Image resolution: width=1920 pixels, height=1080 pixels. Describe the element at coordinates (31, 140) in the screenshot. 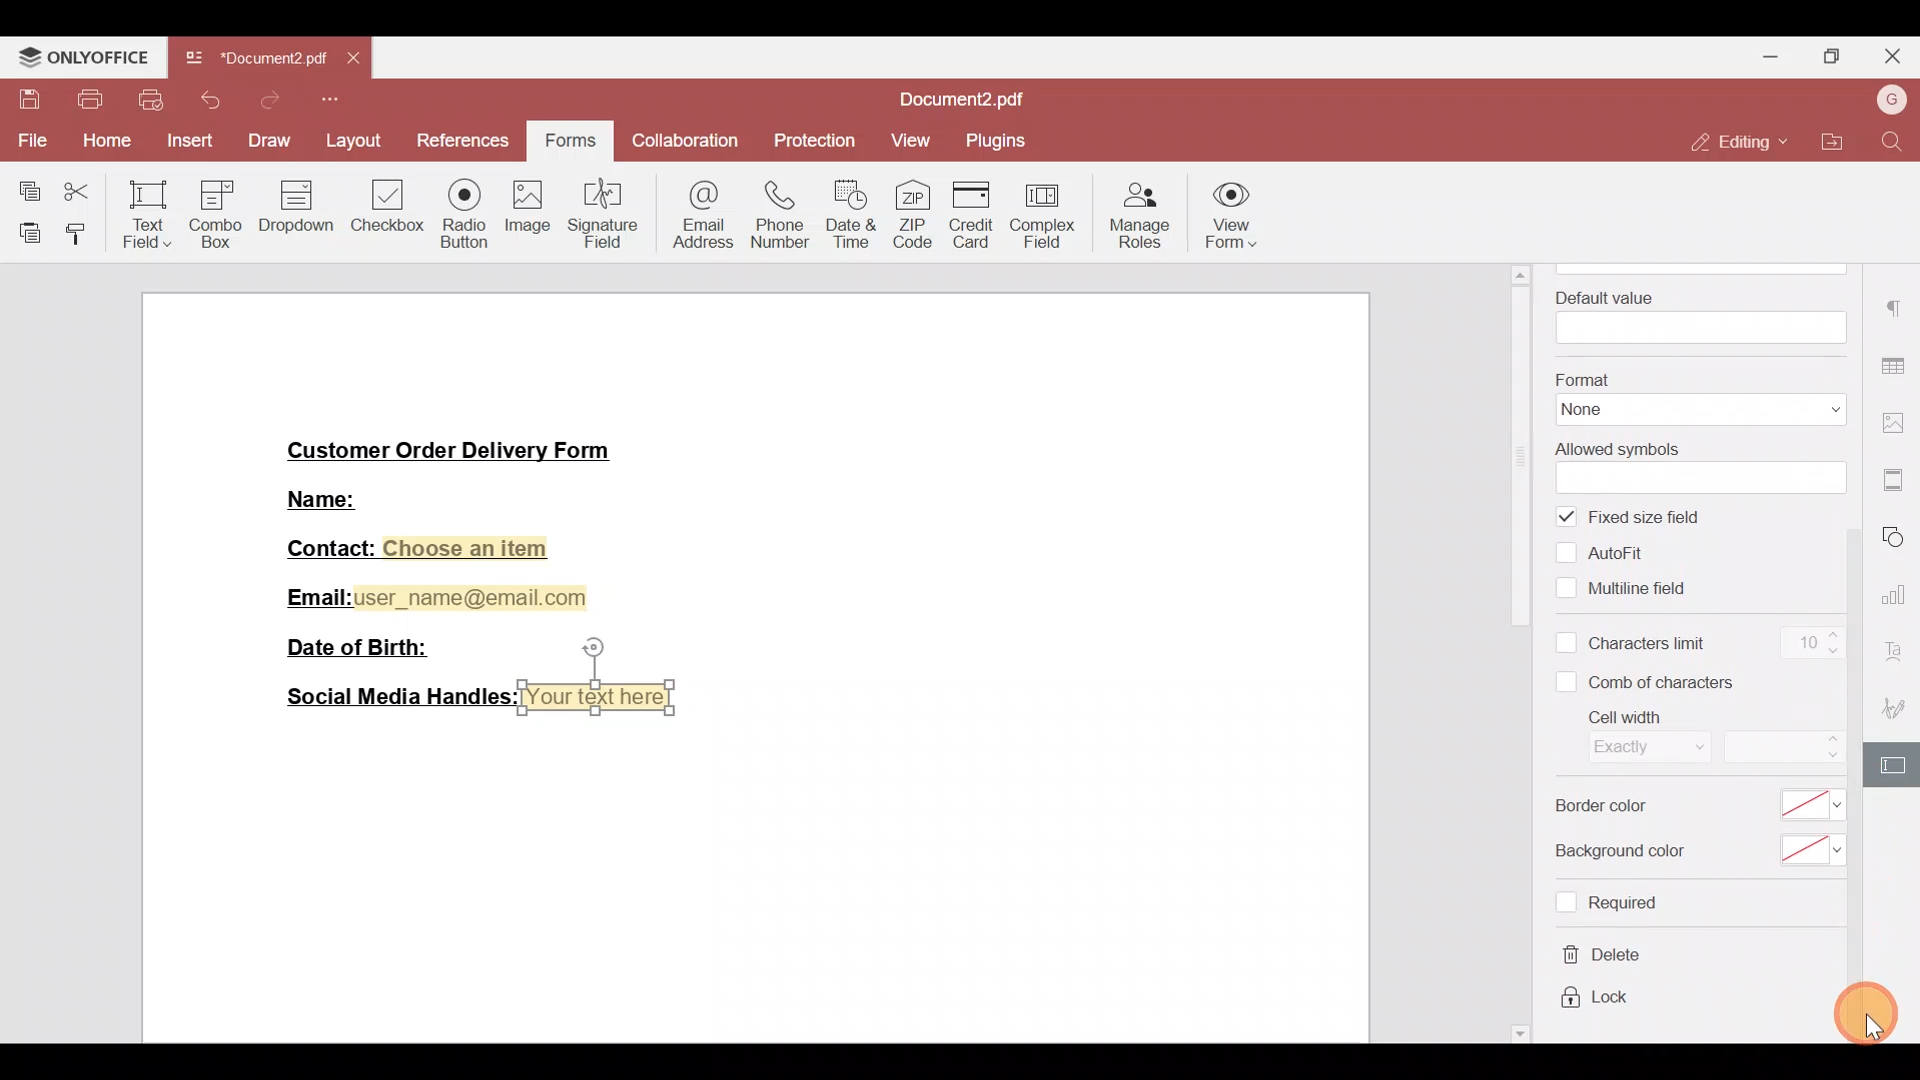

I see `File` at that location.